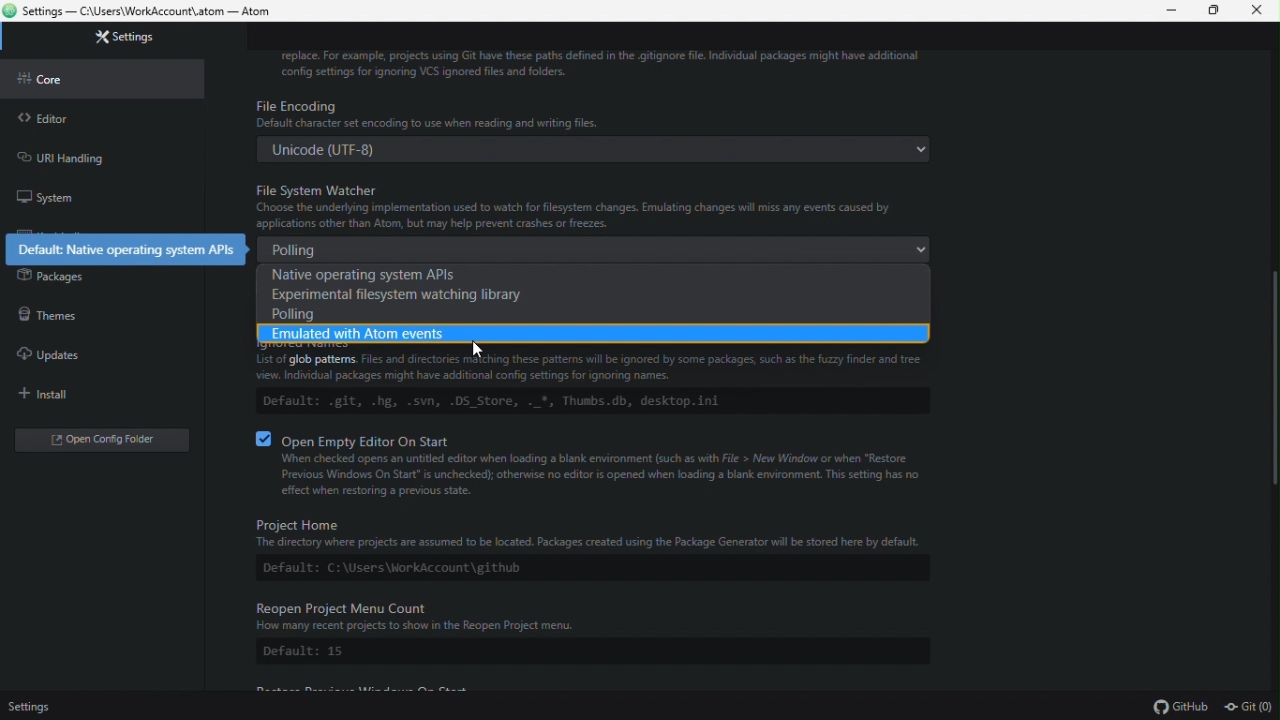 This screenshot has height=720, width=1280. Describe the element at coordinates (476, 348) in the screenshot. I see `cursor` at that location.